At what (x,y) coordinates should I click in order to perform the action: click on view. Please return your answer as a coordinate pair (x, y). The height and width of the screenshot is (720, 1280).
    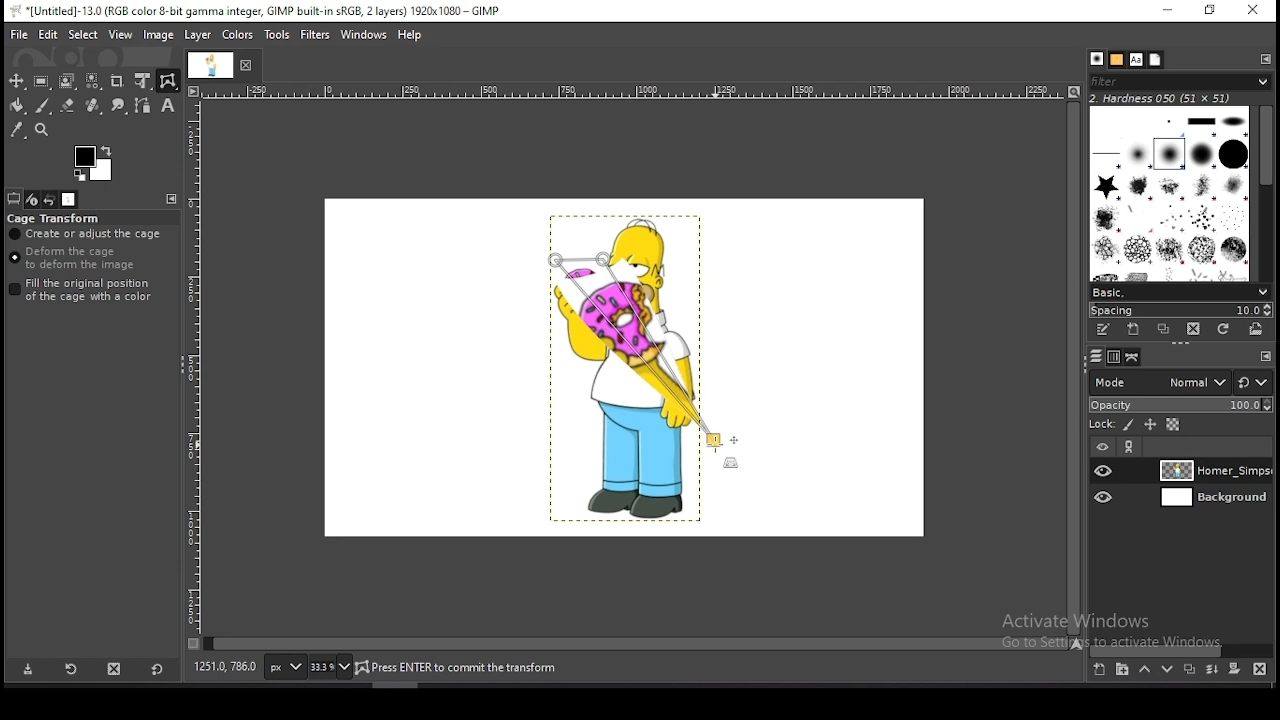
    Looking at the image, I should click on (121, 34).